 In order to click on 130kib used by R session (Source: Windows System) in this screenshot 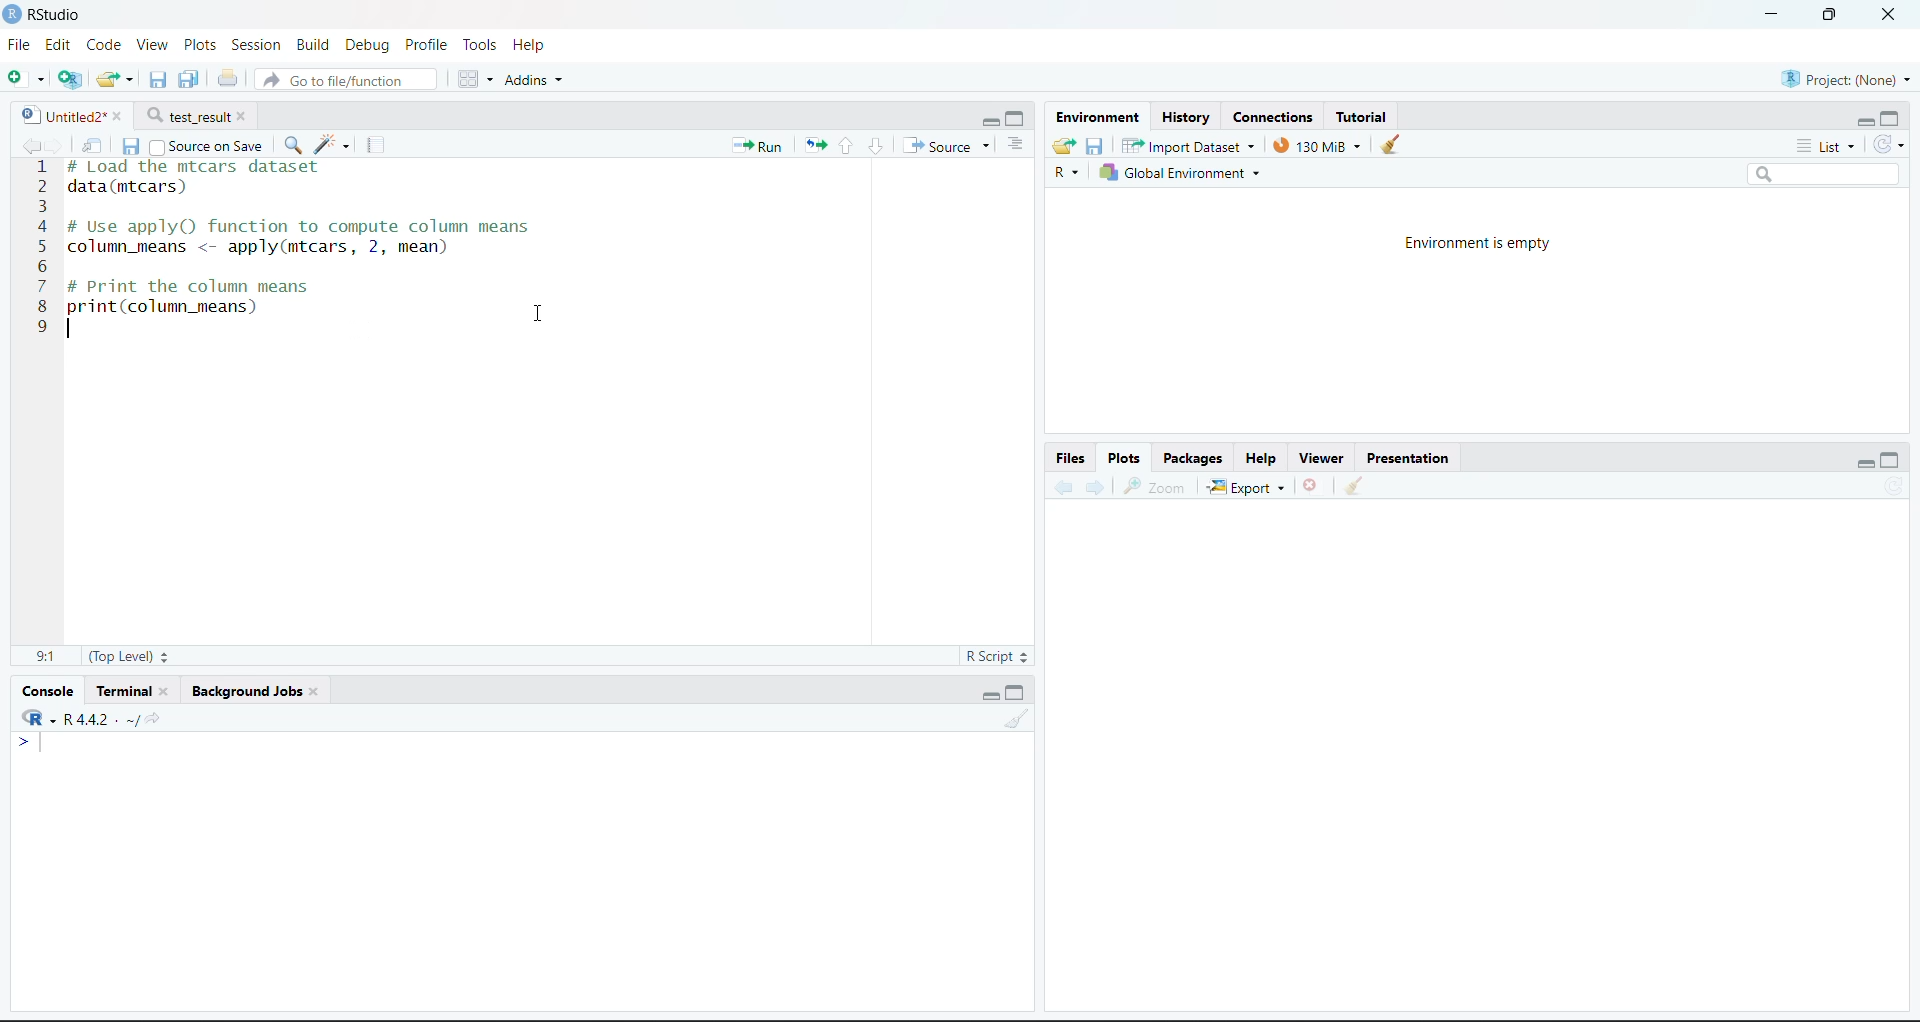, I will do `click(1318, 146)`.